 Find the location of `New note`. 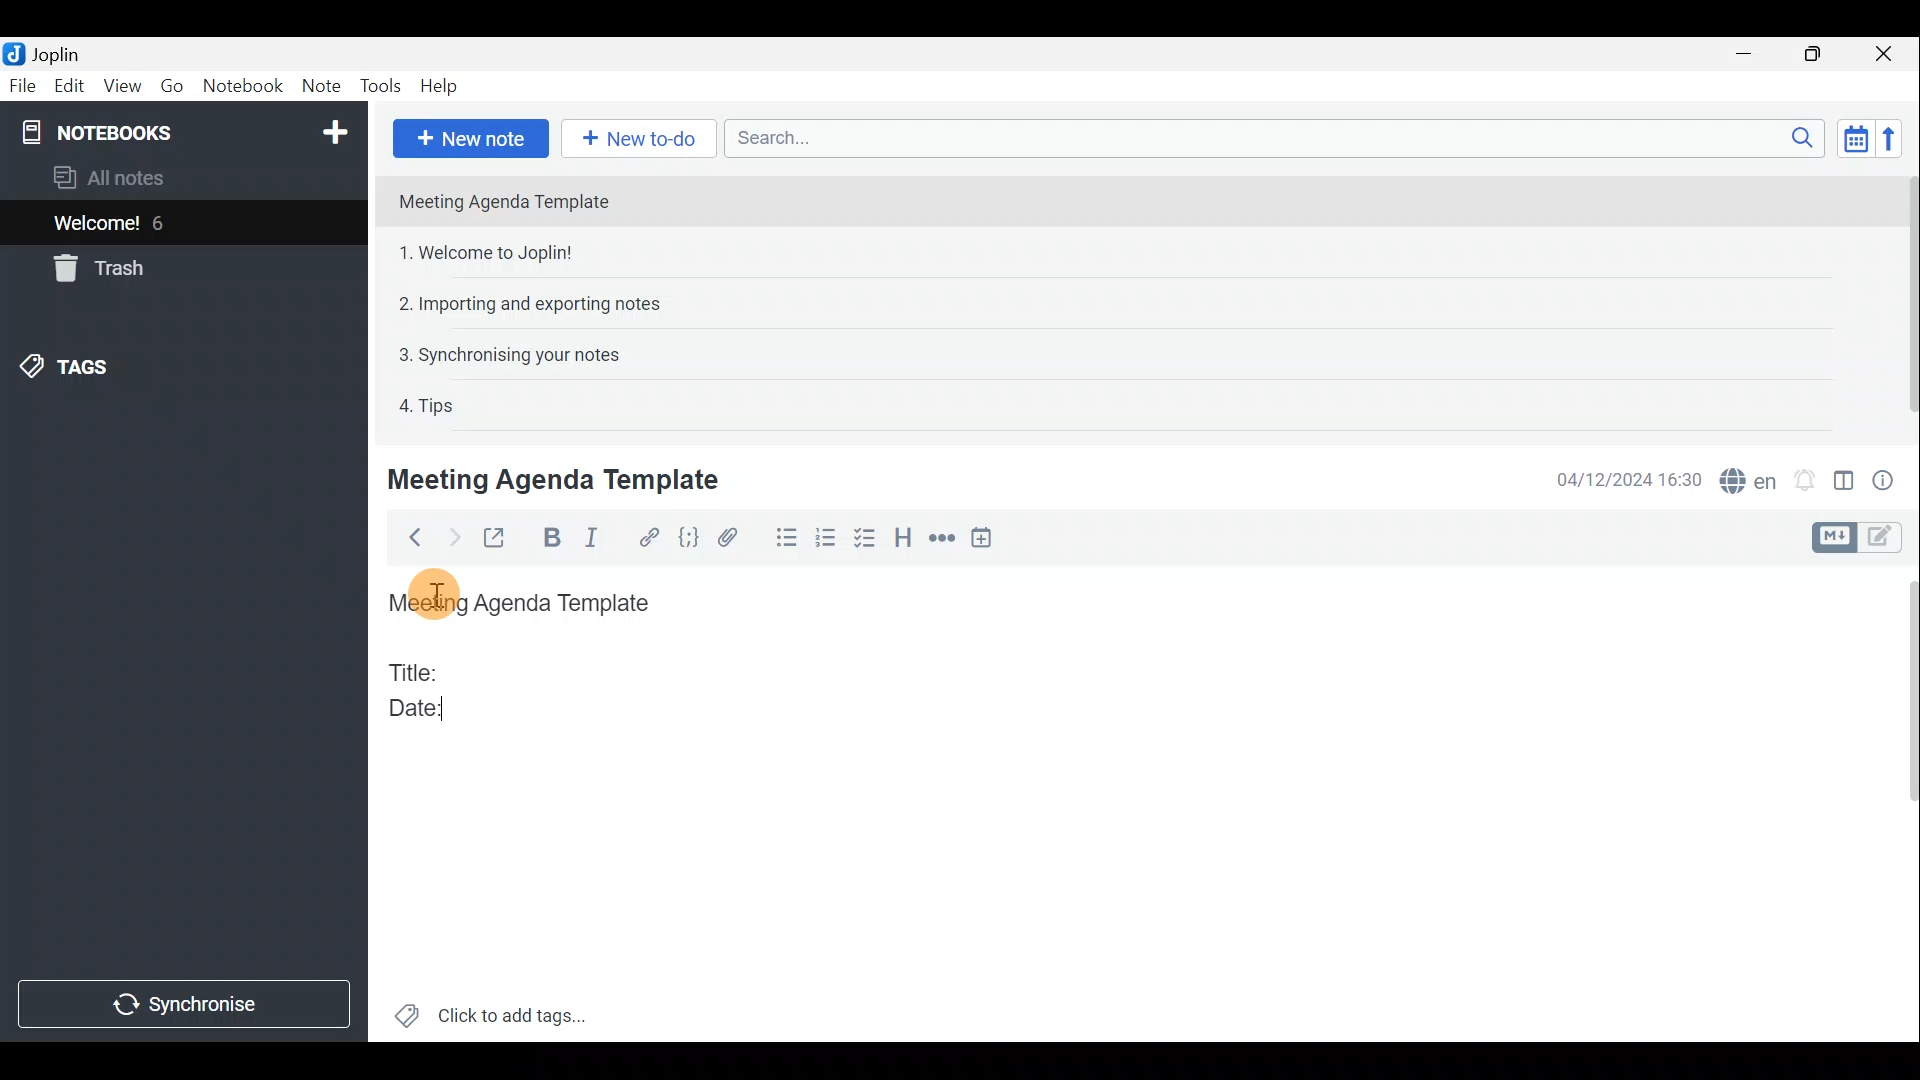

New note is located at coordinates (471, 139).